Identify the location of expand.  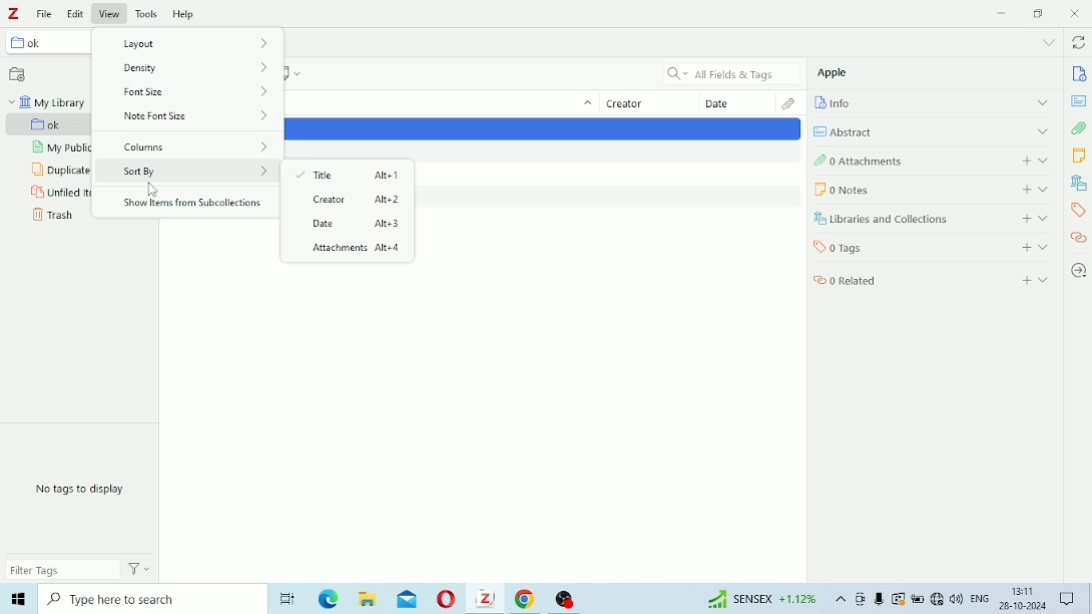
(1048, 161).